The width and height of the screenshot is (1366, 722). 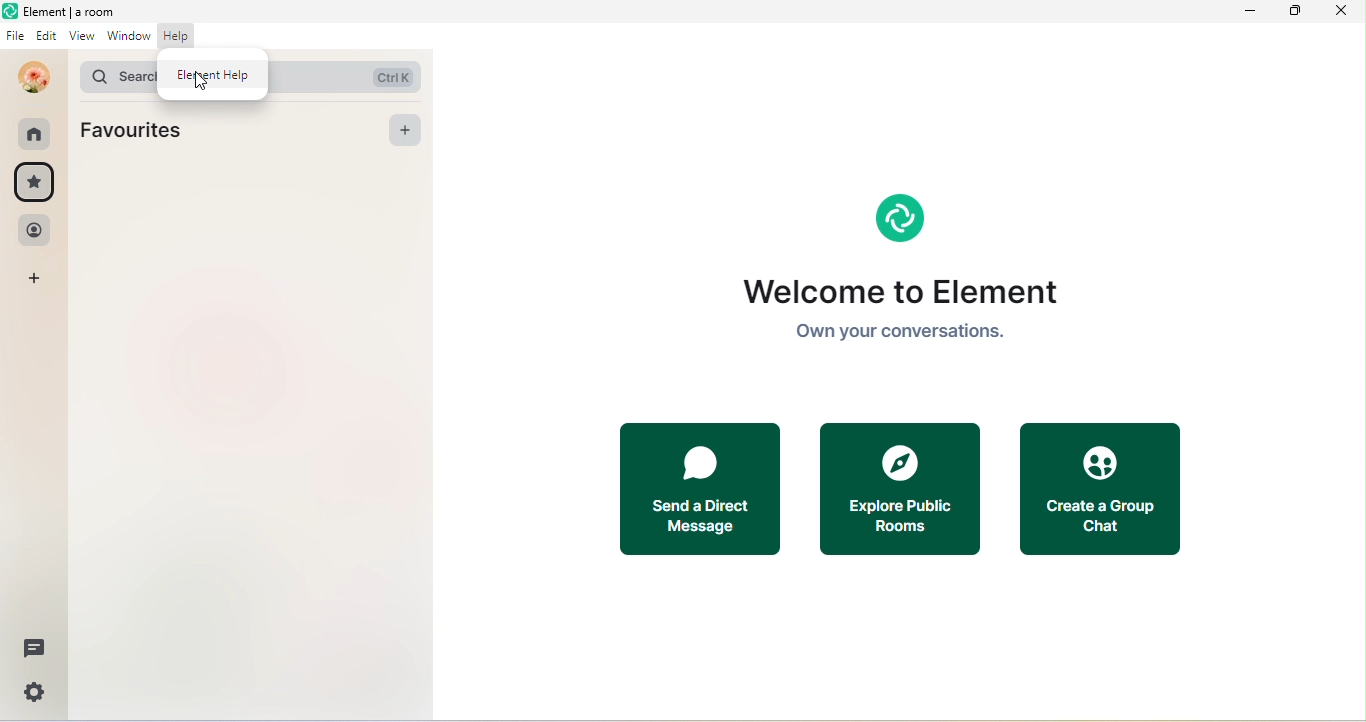 What do you see at coordinates (181, 40) in the screenshot?
I see `help` at bounding box center [181, 40].